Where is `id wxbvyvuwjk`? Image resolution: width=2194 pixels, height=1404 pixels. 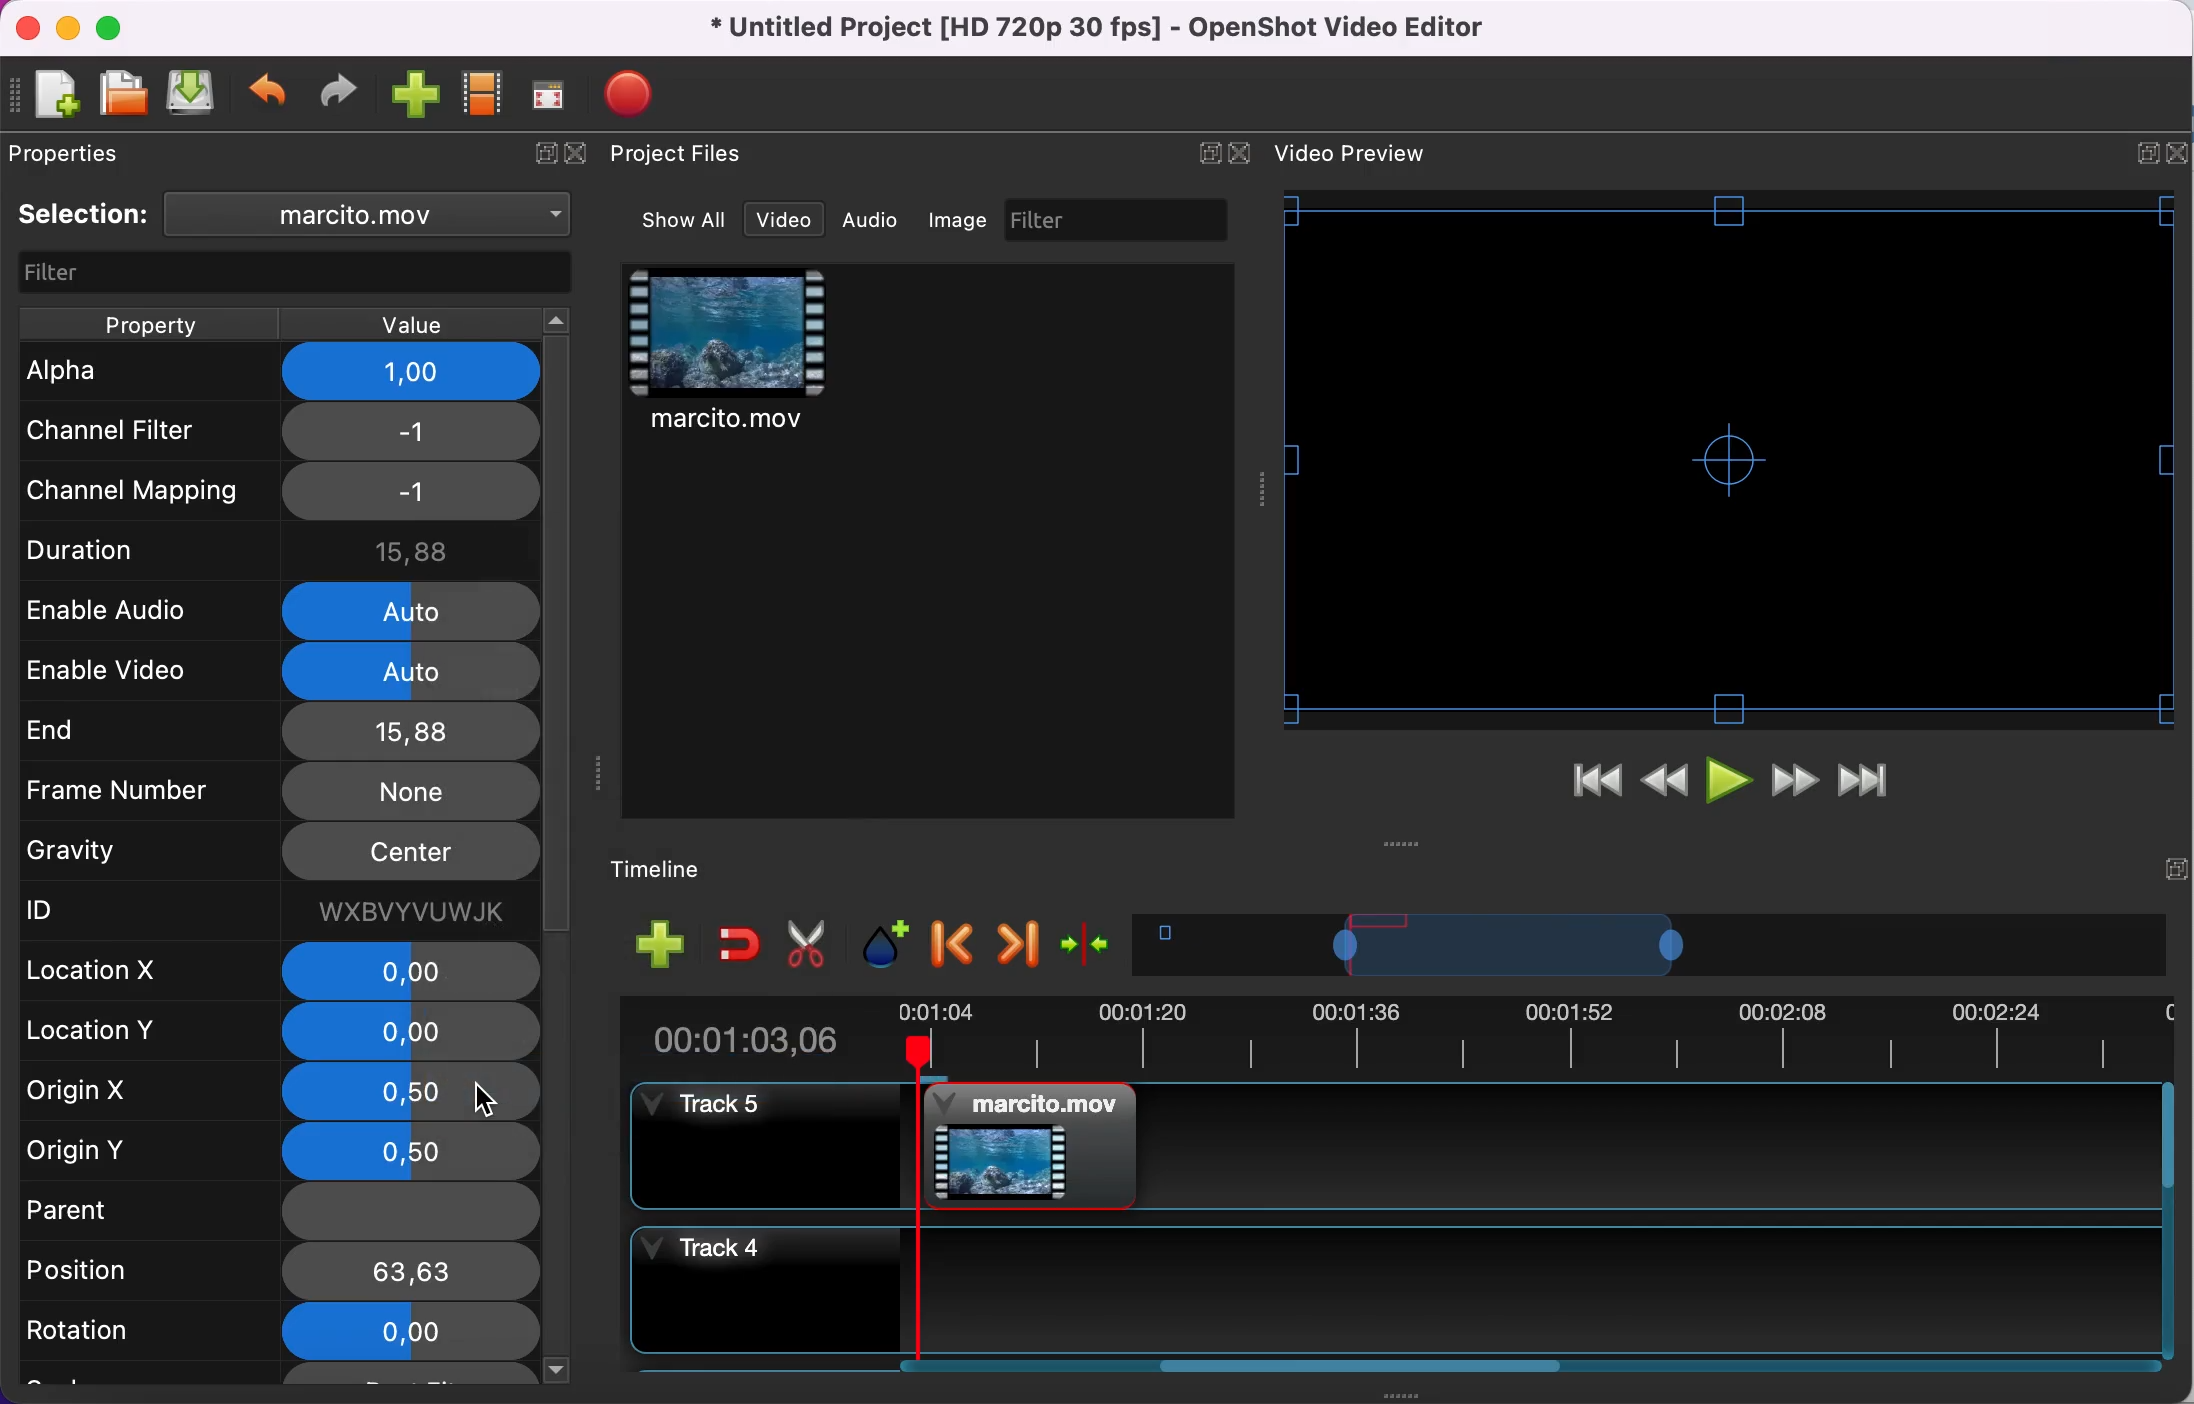 id wxbvyvuwjk is located at coordinates (274, 910).